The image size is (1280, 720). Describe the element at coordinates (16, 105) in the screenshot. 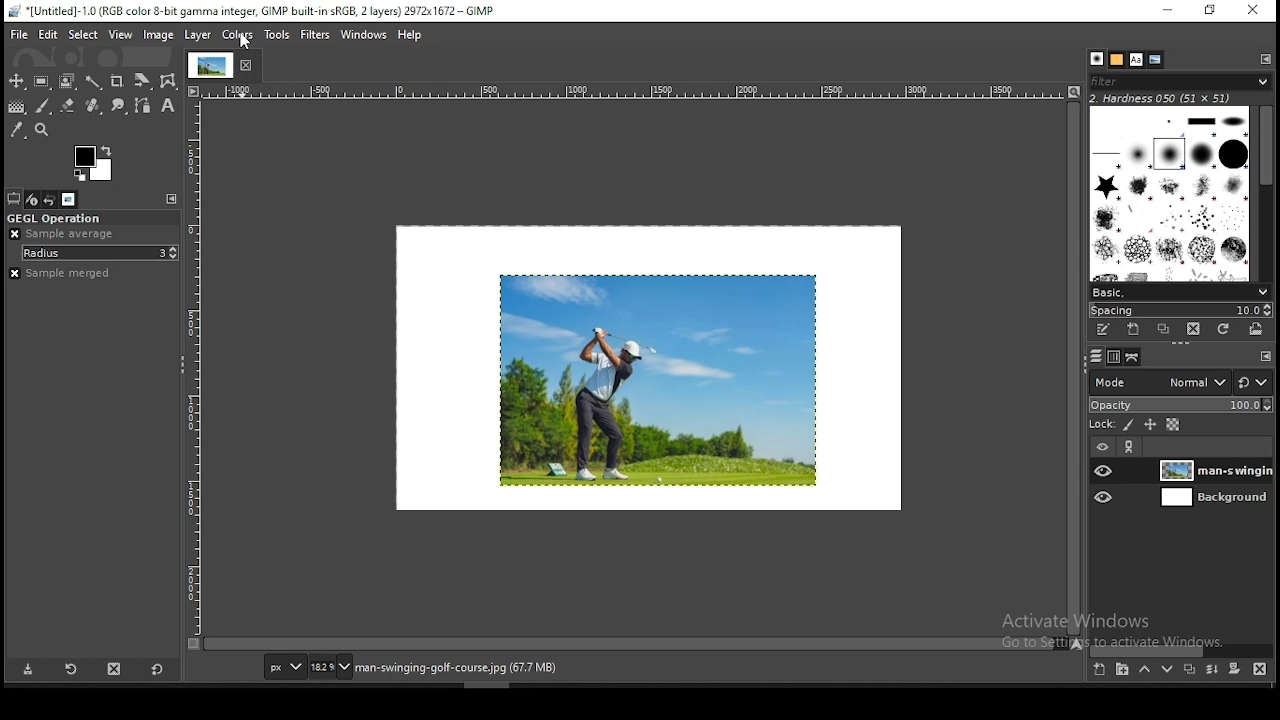

I see `gradient tool` at that location.